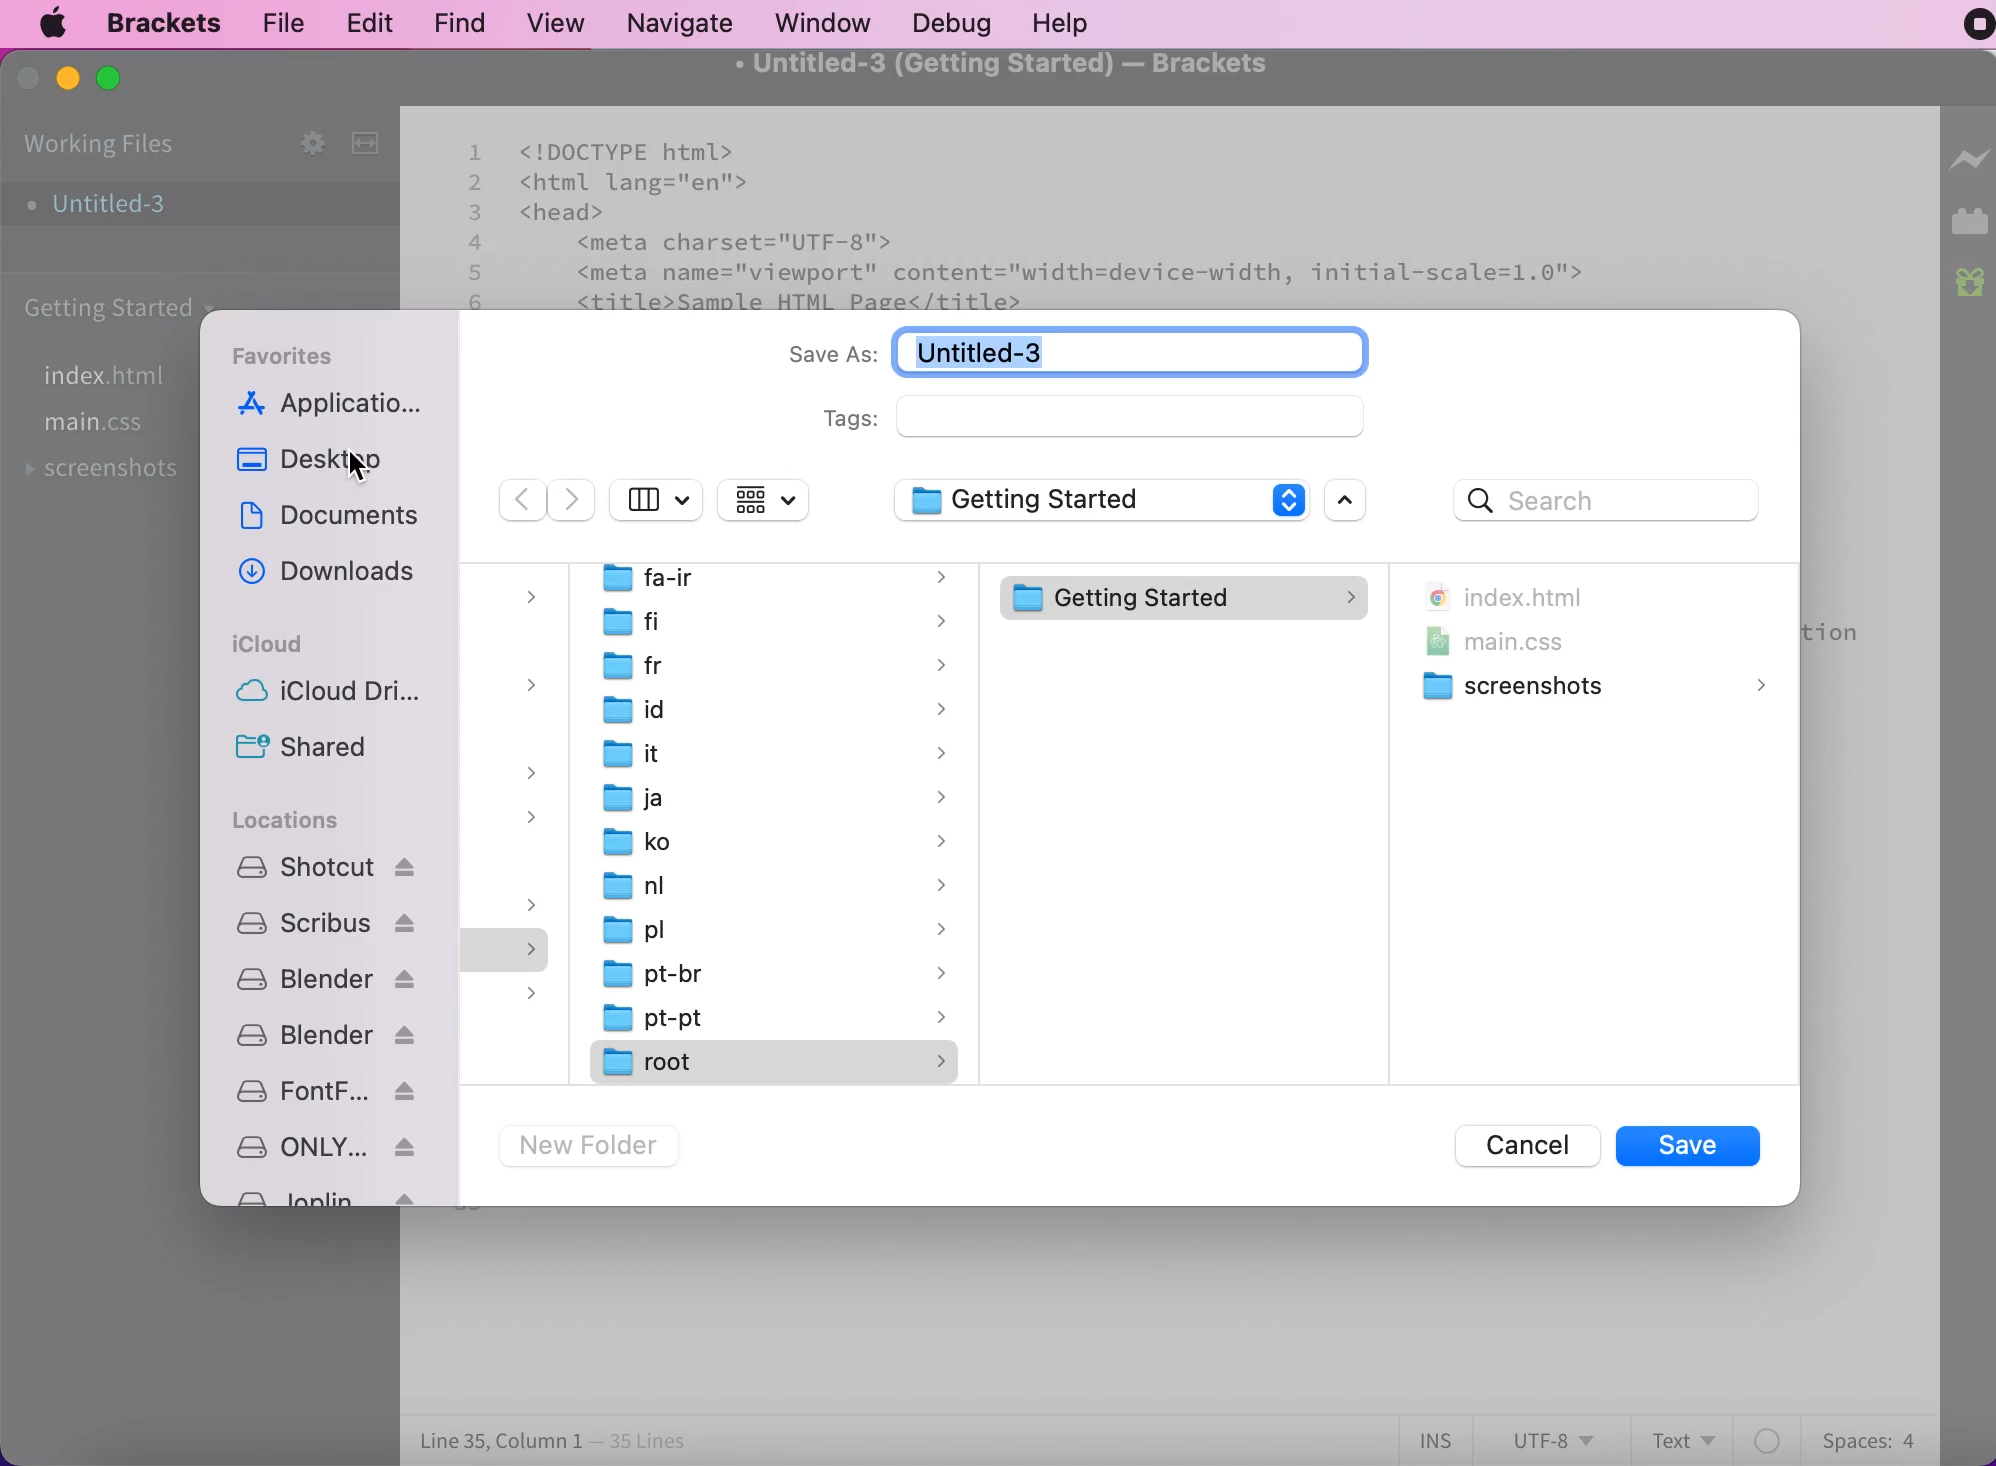 The image size is (1996, 1466). Describe the element at coordinates (1967, 279) in the screenshot. I see `new builds of bracket available` at that location.